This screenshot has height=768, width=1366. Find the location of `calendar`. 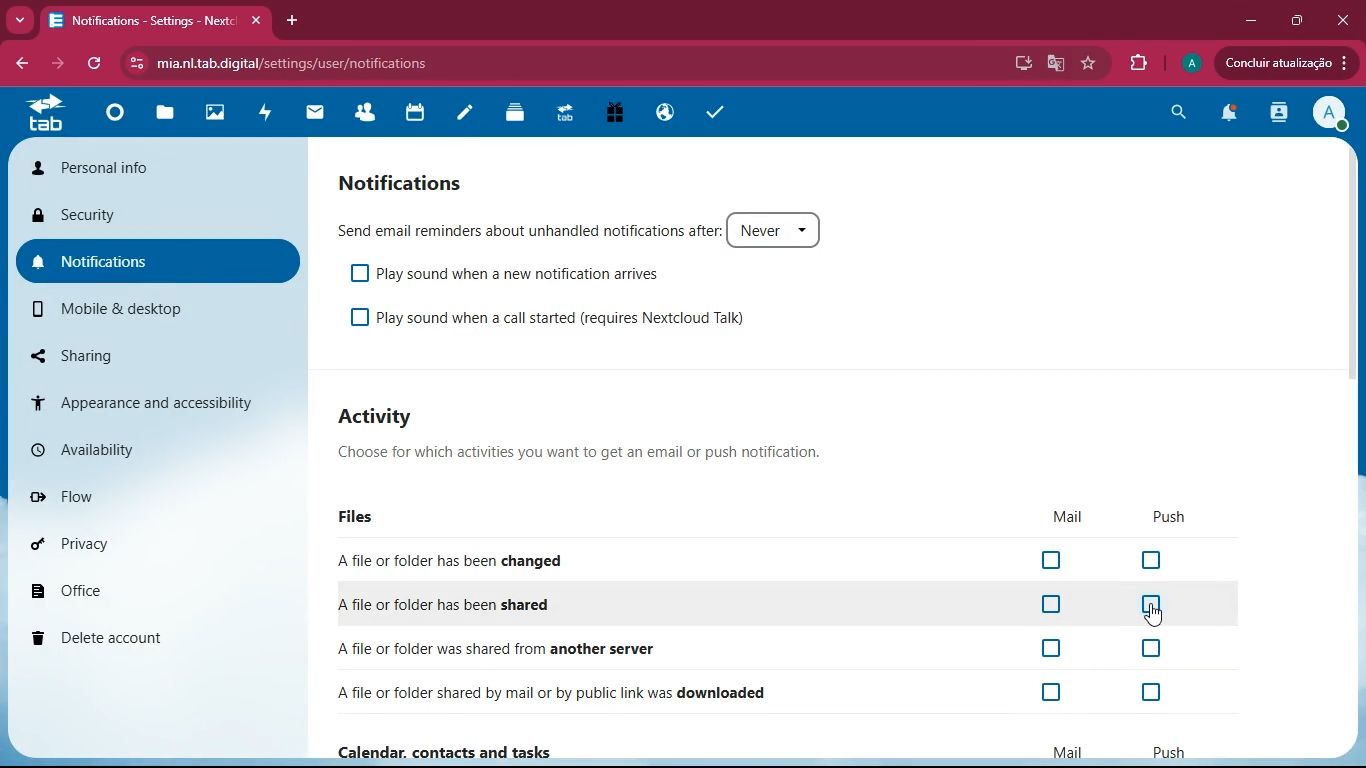

calendar is located at coordinates (410, 113).